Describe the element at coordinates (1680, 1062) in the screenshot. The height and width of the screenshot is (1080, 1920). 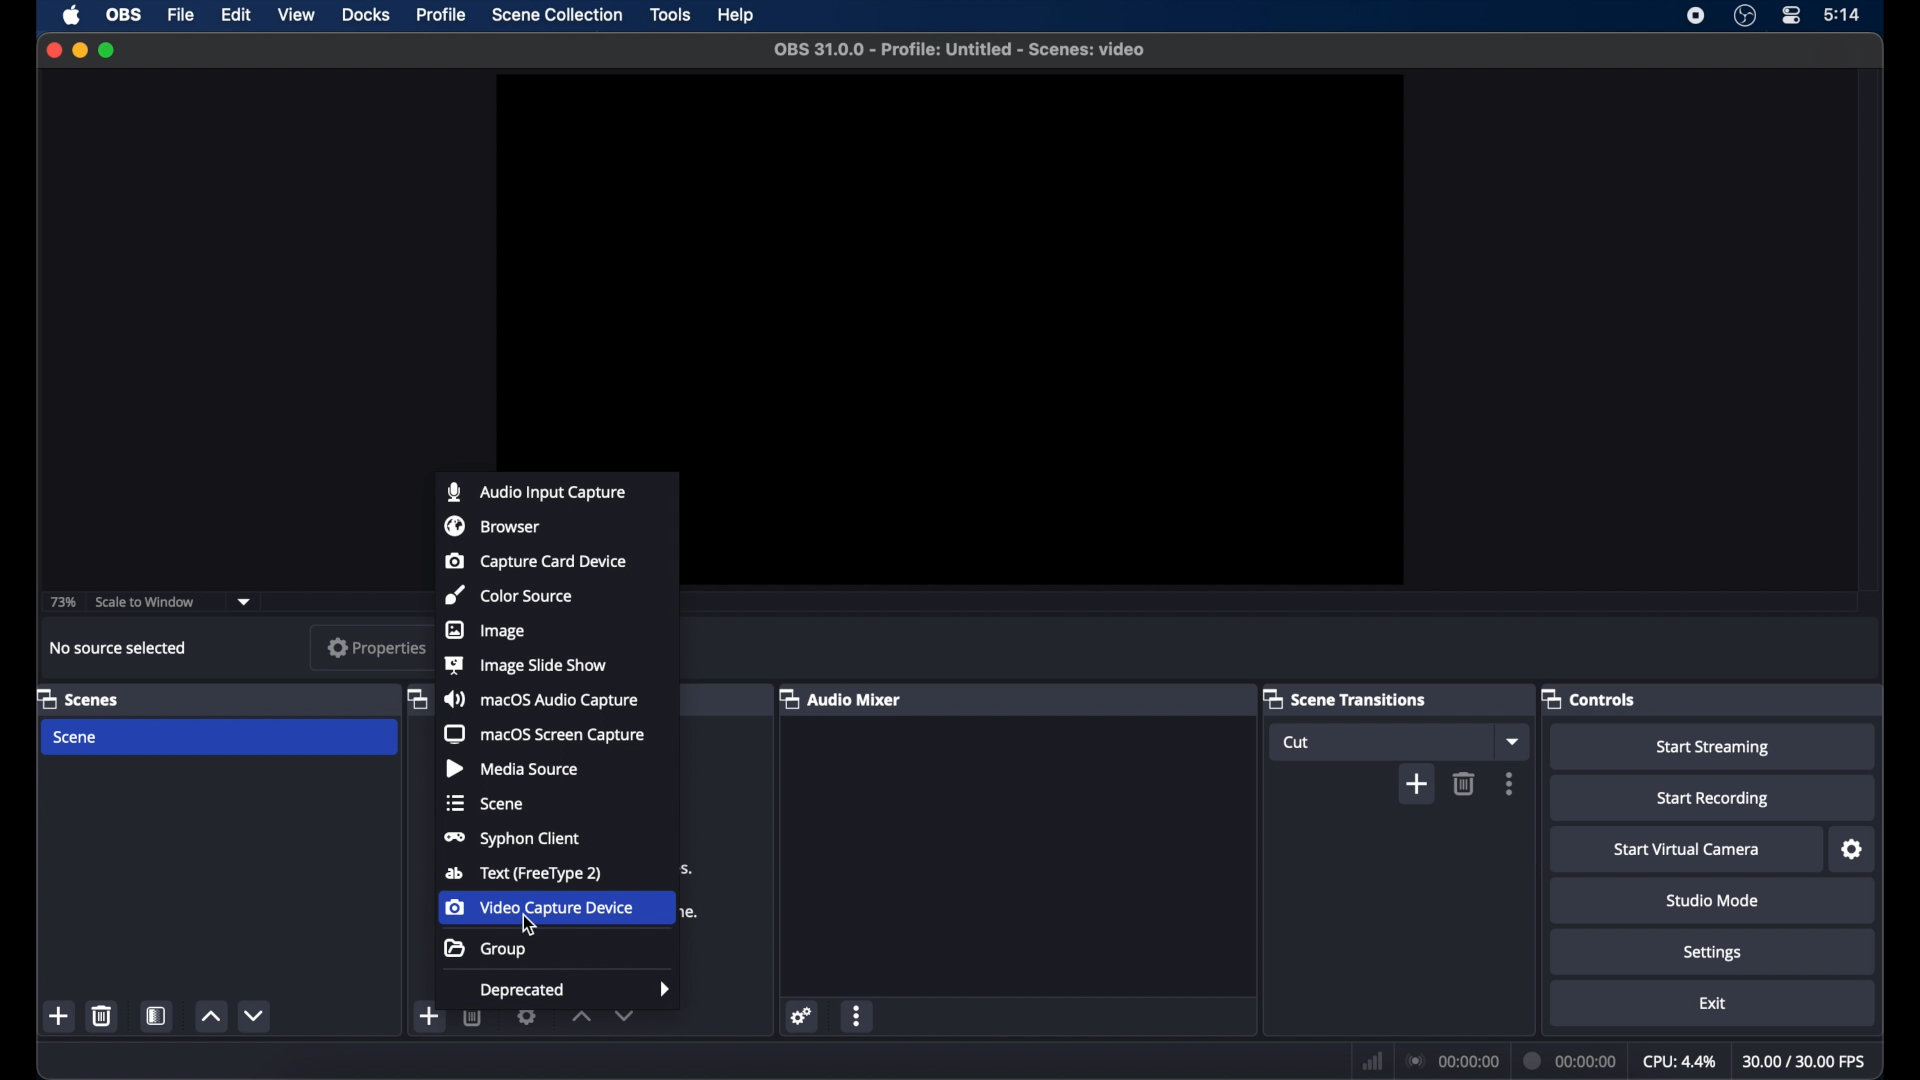
I see `cpu` at that location.